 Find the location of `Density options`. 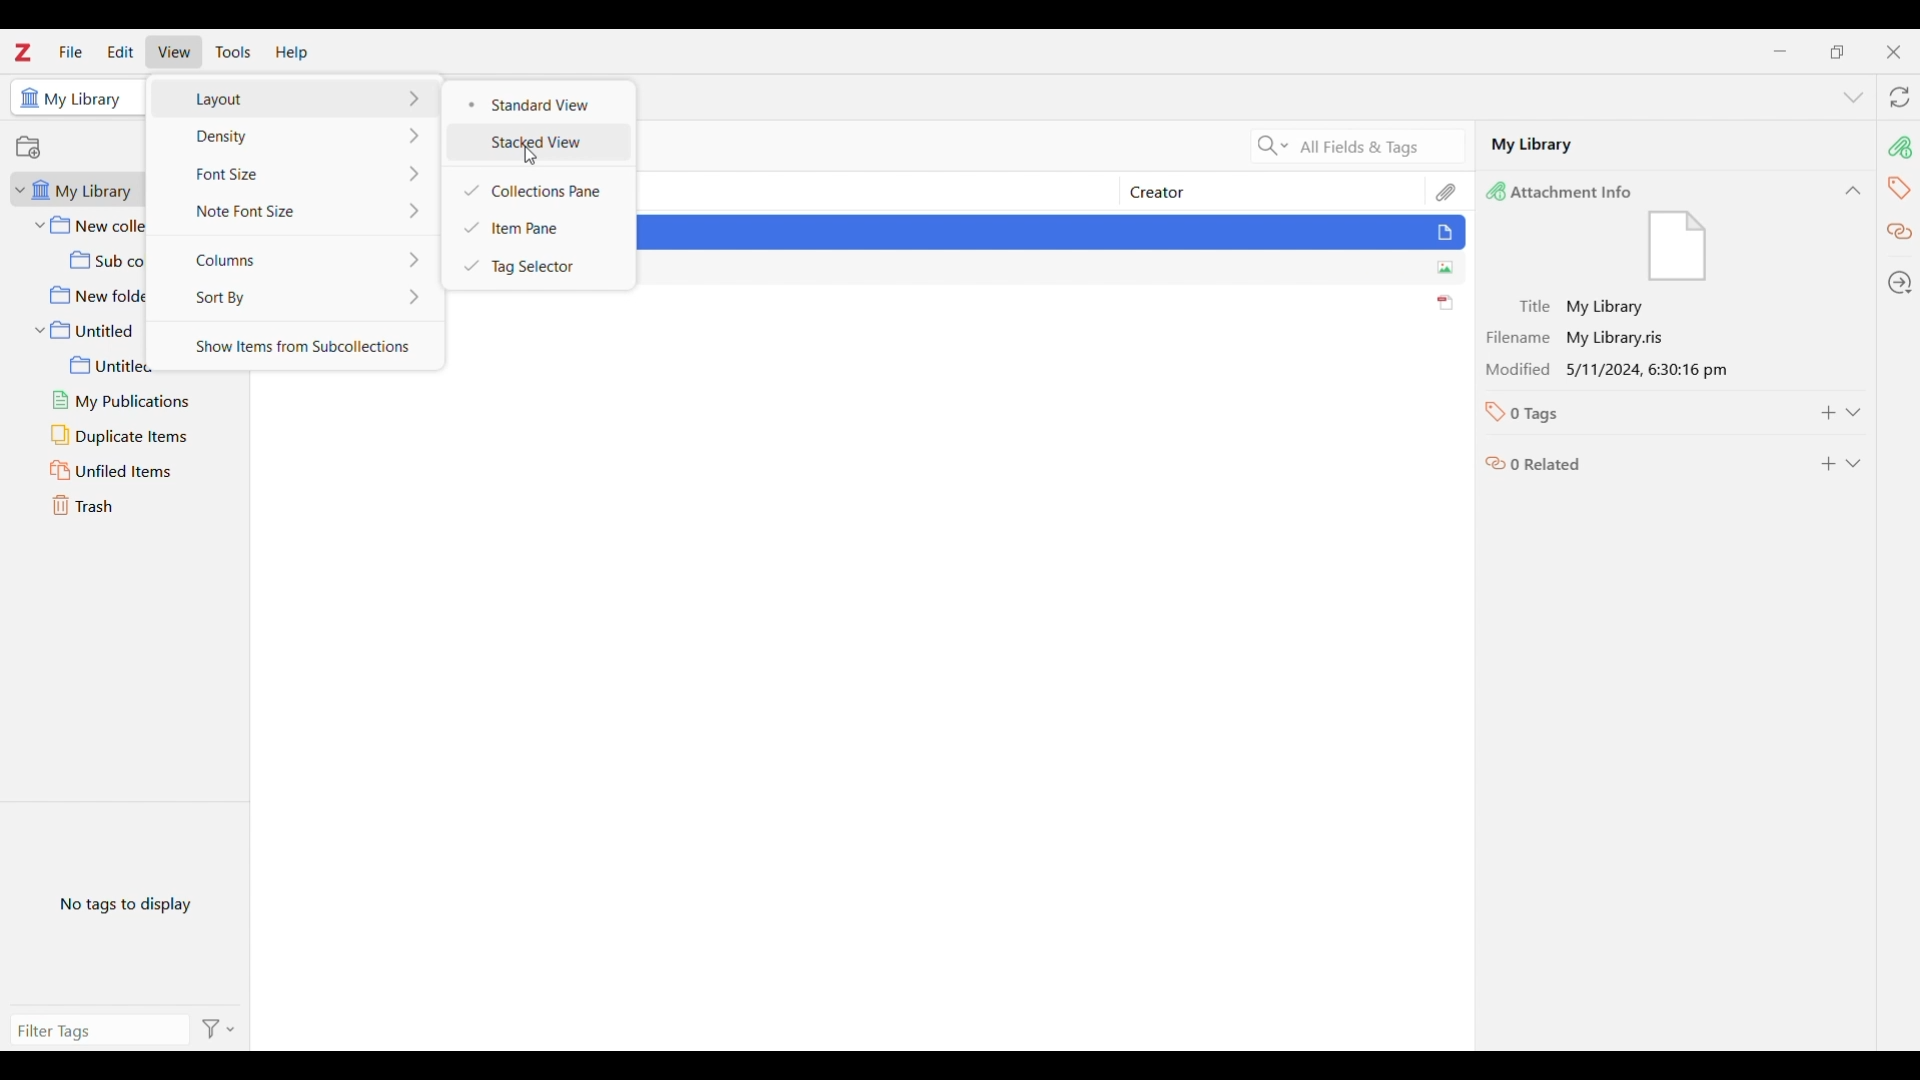

Density options is located at coordinates (296, 135).